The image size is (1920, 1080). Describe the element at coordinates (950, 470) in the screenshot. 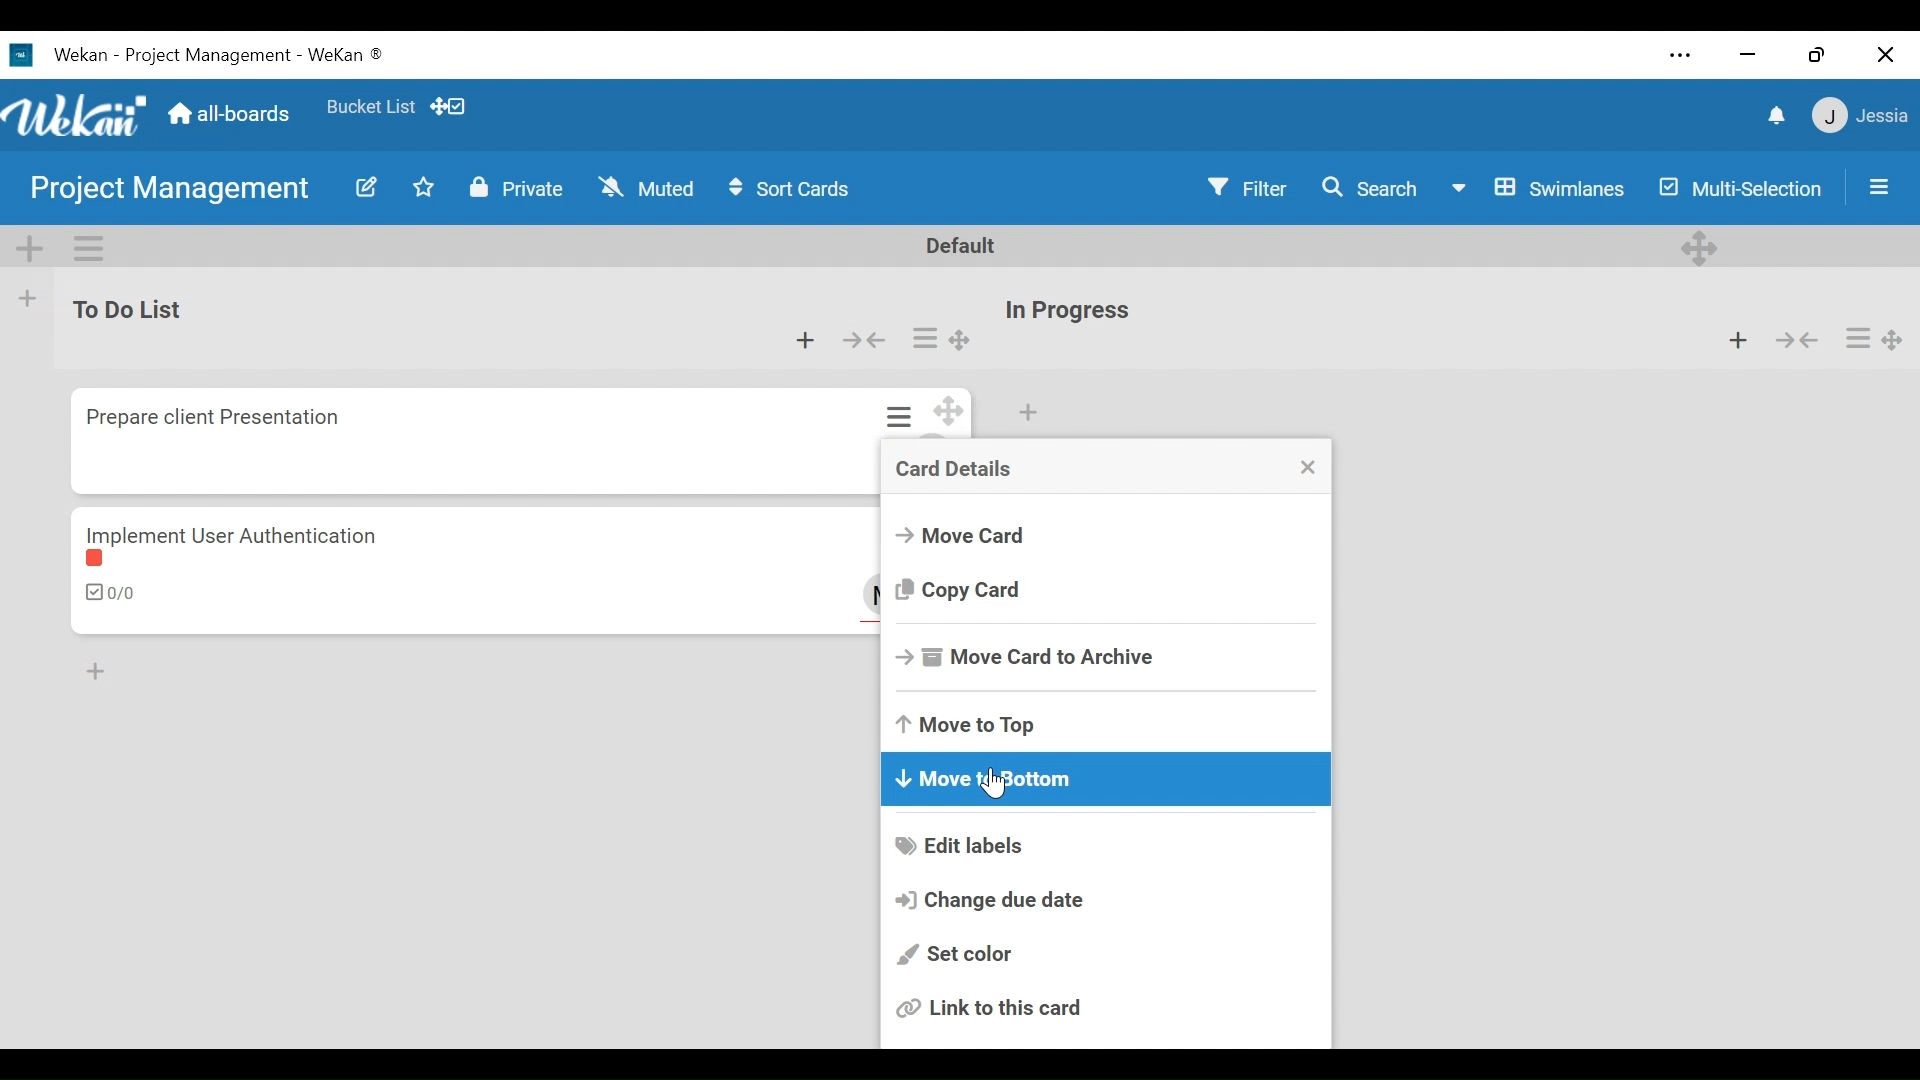

I see `Card Details` at that location.